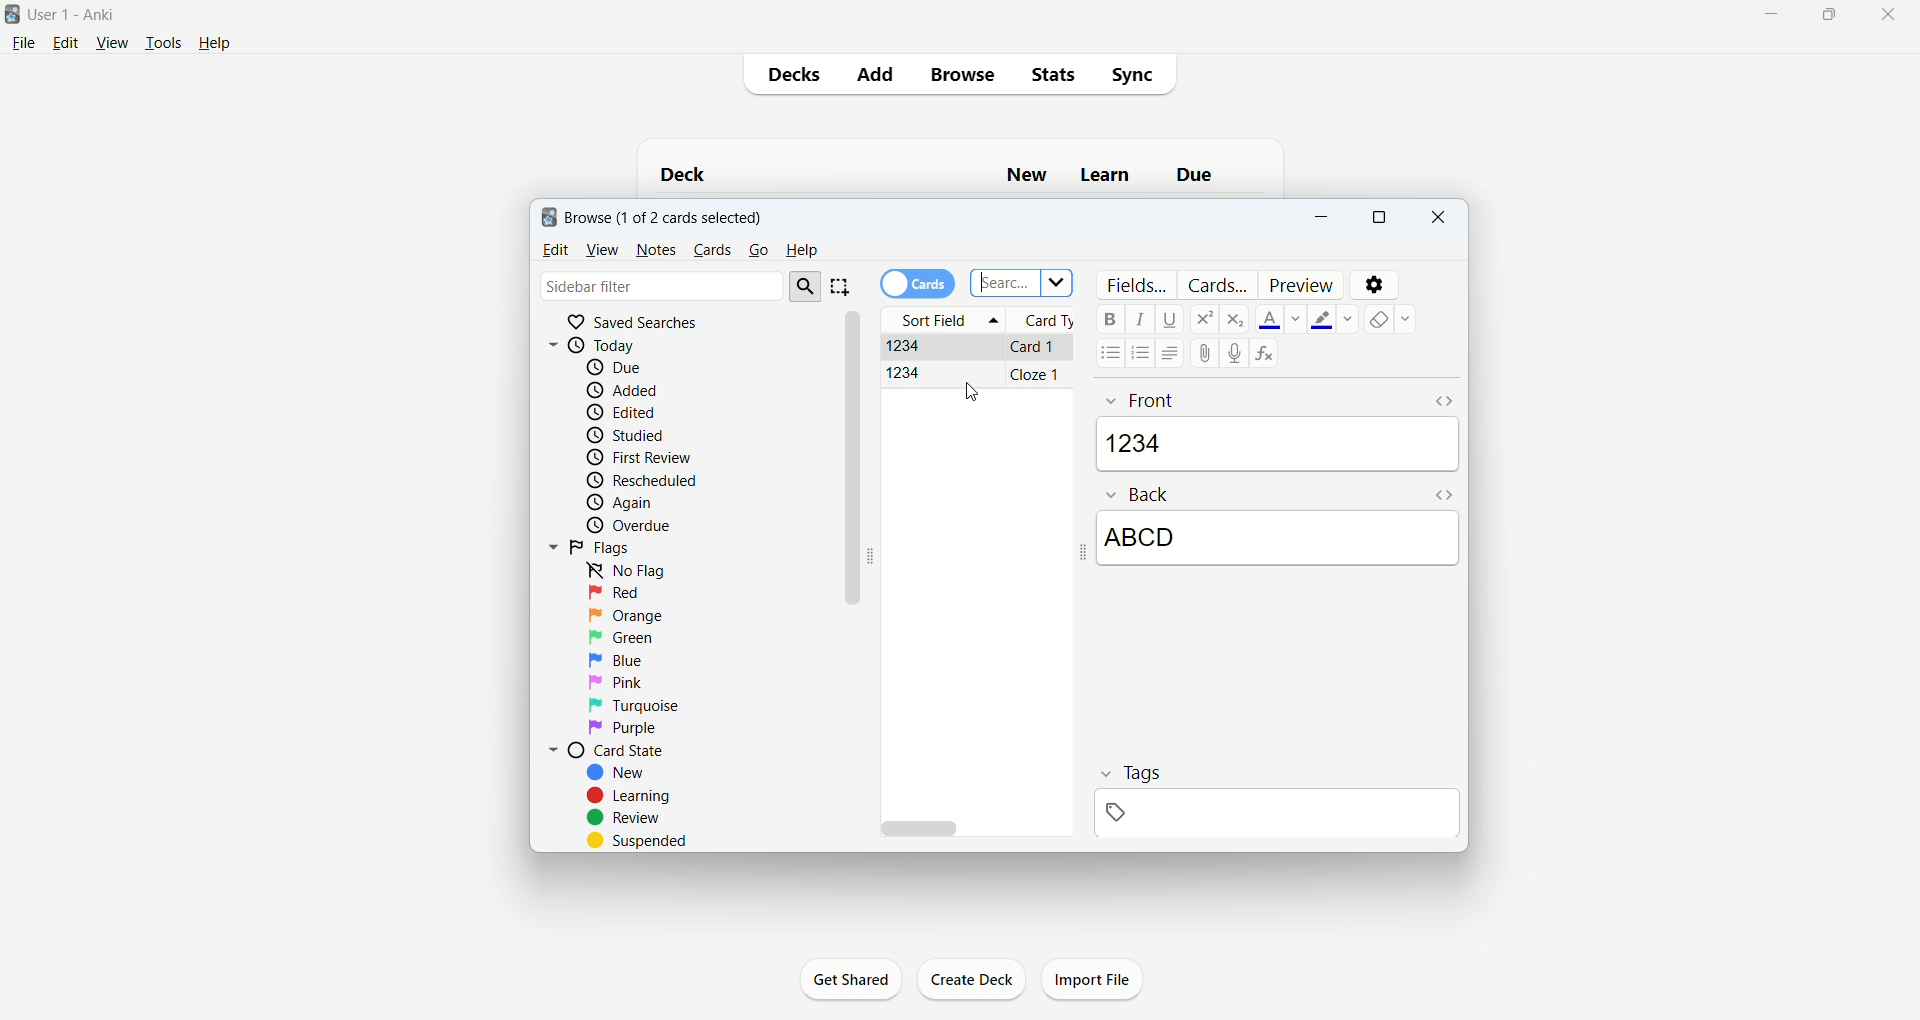  Describe the element at coordinates (1053, 77) in the screenshot. I see `stats` at that location.